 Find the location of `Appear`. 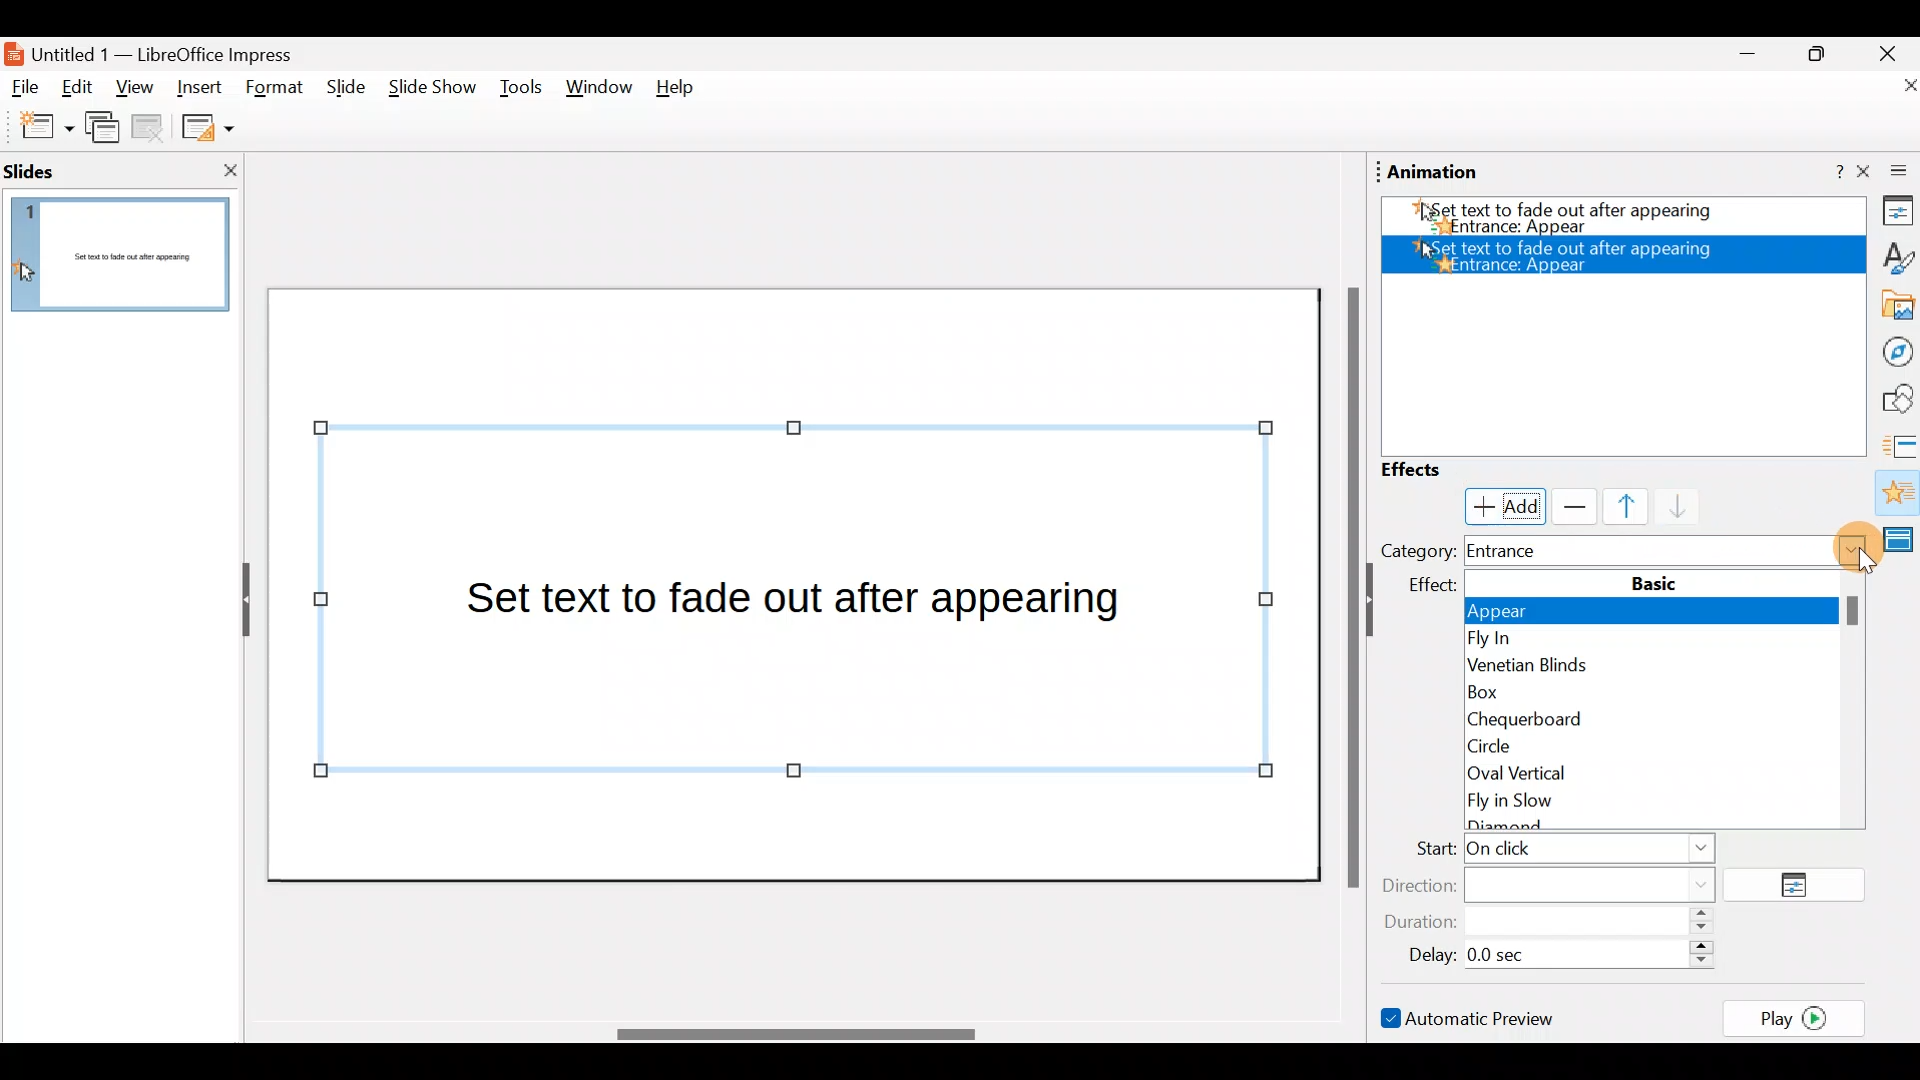

Appear is located at coordinates (1661, 614).